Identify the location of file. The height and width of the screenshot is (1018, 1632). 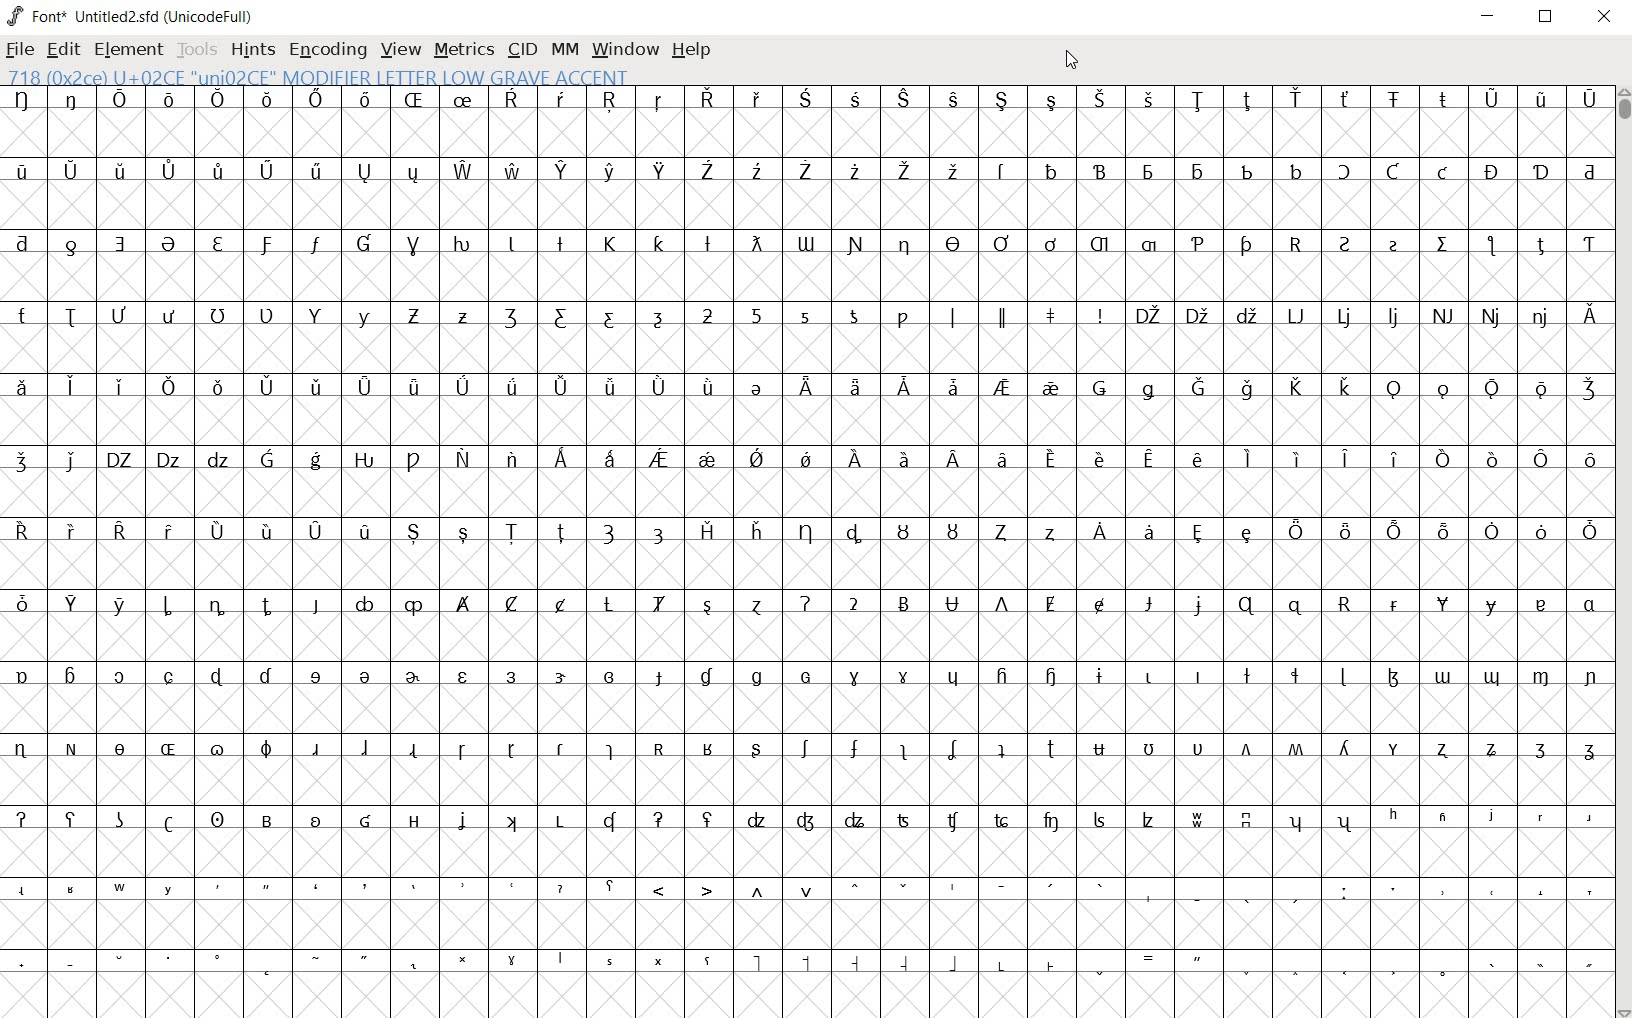
(20, 52).